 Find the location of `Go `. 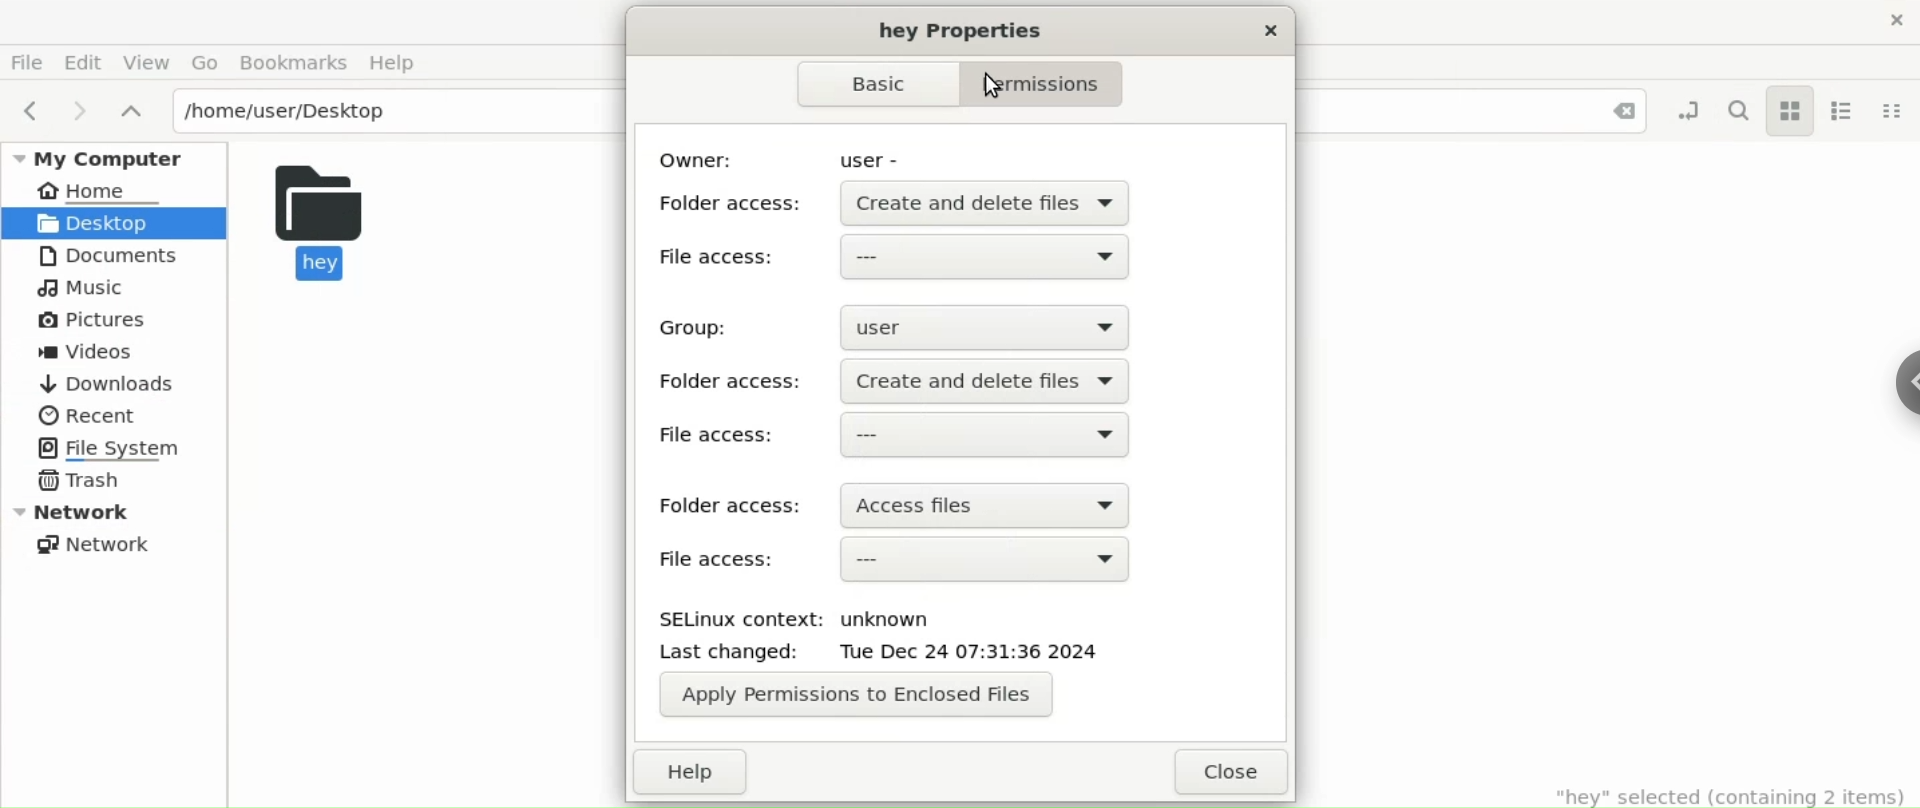

Go  is located at coordinates (207, 62).